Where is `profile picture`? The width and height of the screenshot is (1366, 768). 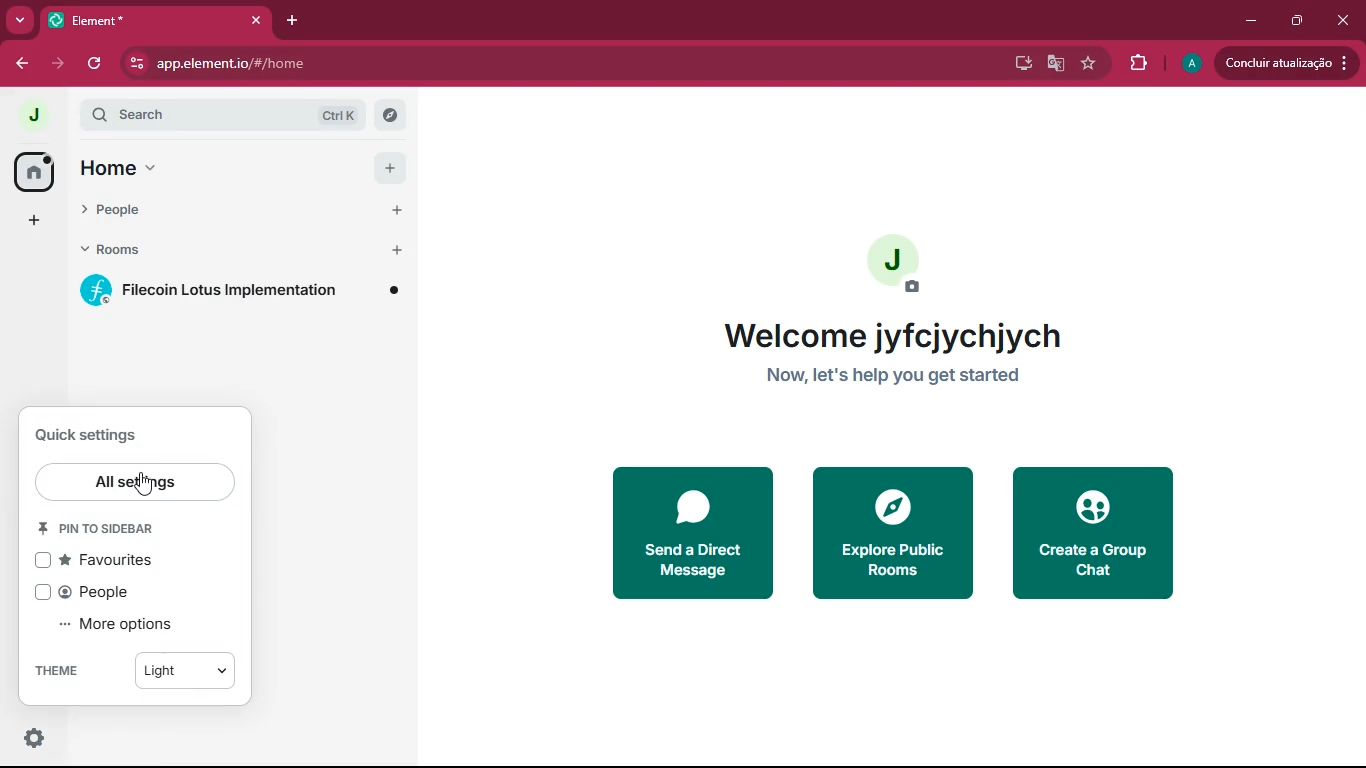 profile picture is located at coordinates (1195, 61).